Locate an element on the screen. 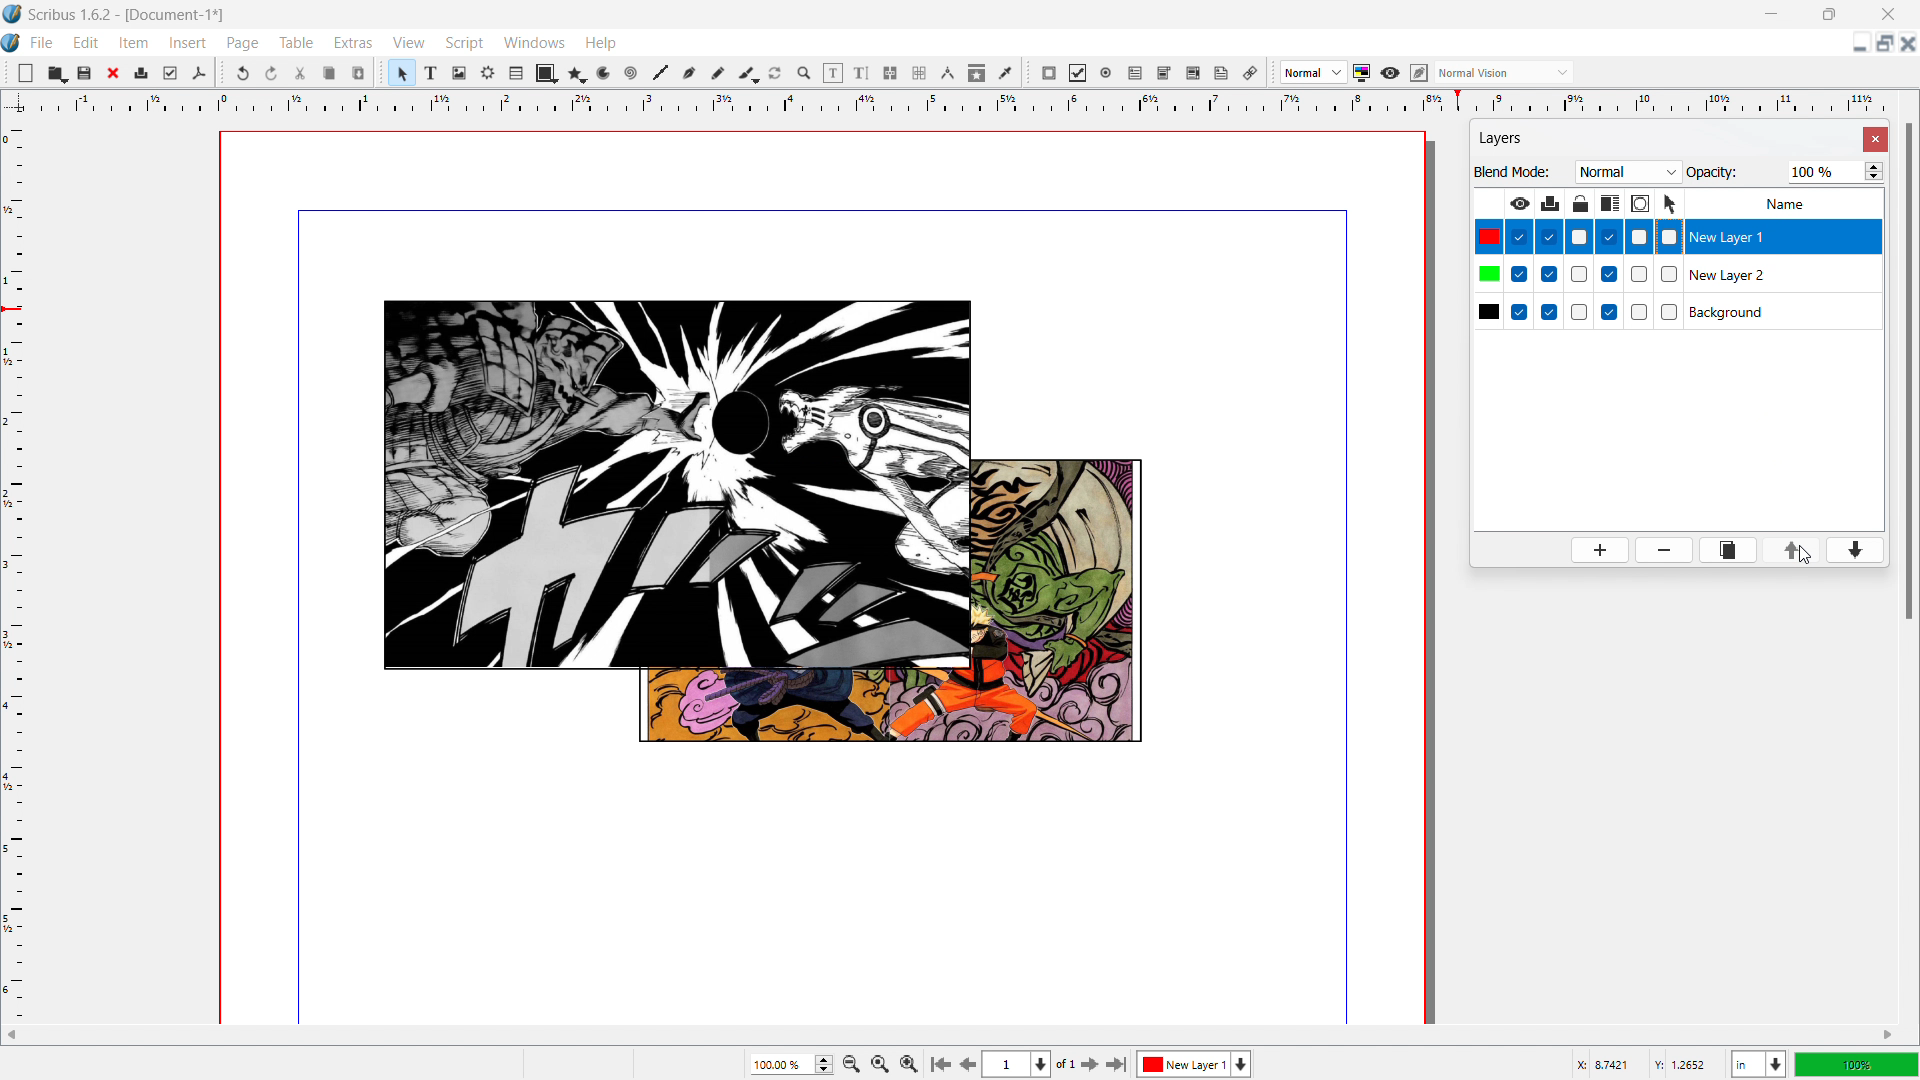 This screenshot has width=1920, height=1080. zoom to 1005 is located at coordinates (880, 1063).